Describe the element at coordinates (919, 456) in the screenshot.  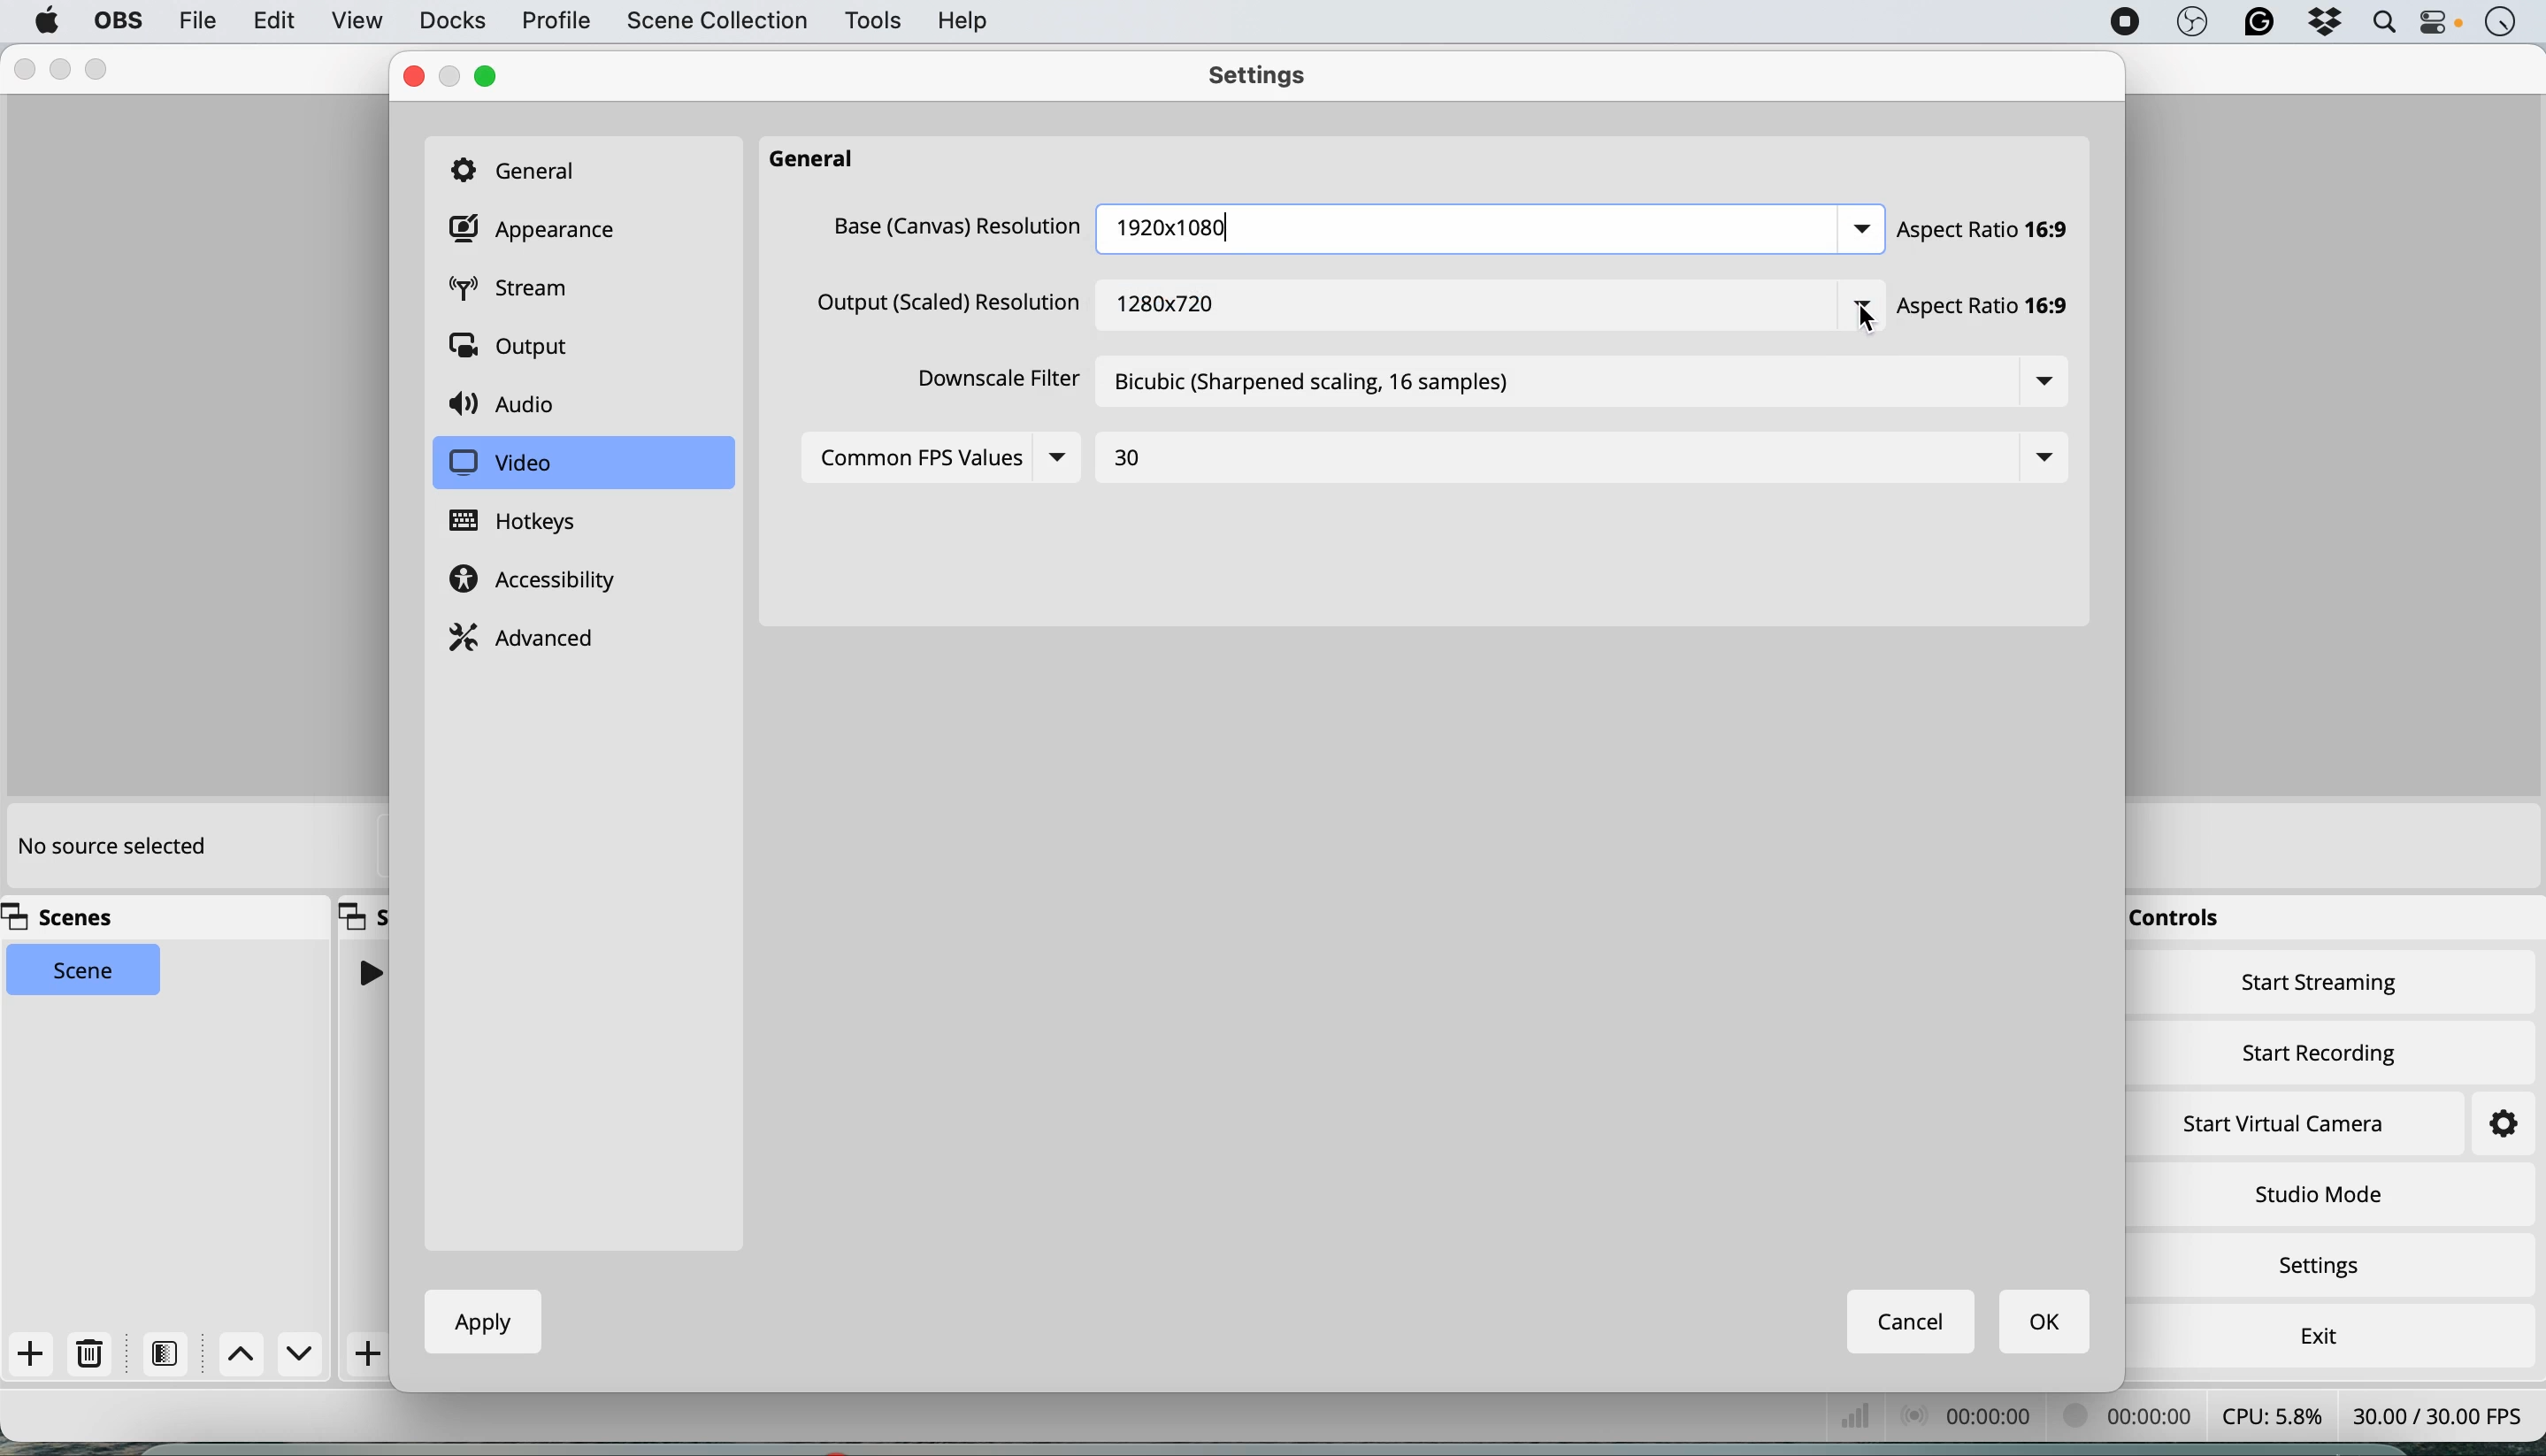
I see `common fps value` at that location.